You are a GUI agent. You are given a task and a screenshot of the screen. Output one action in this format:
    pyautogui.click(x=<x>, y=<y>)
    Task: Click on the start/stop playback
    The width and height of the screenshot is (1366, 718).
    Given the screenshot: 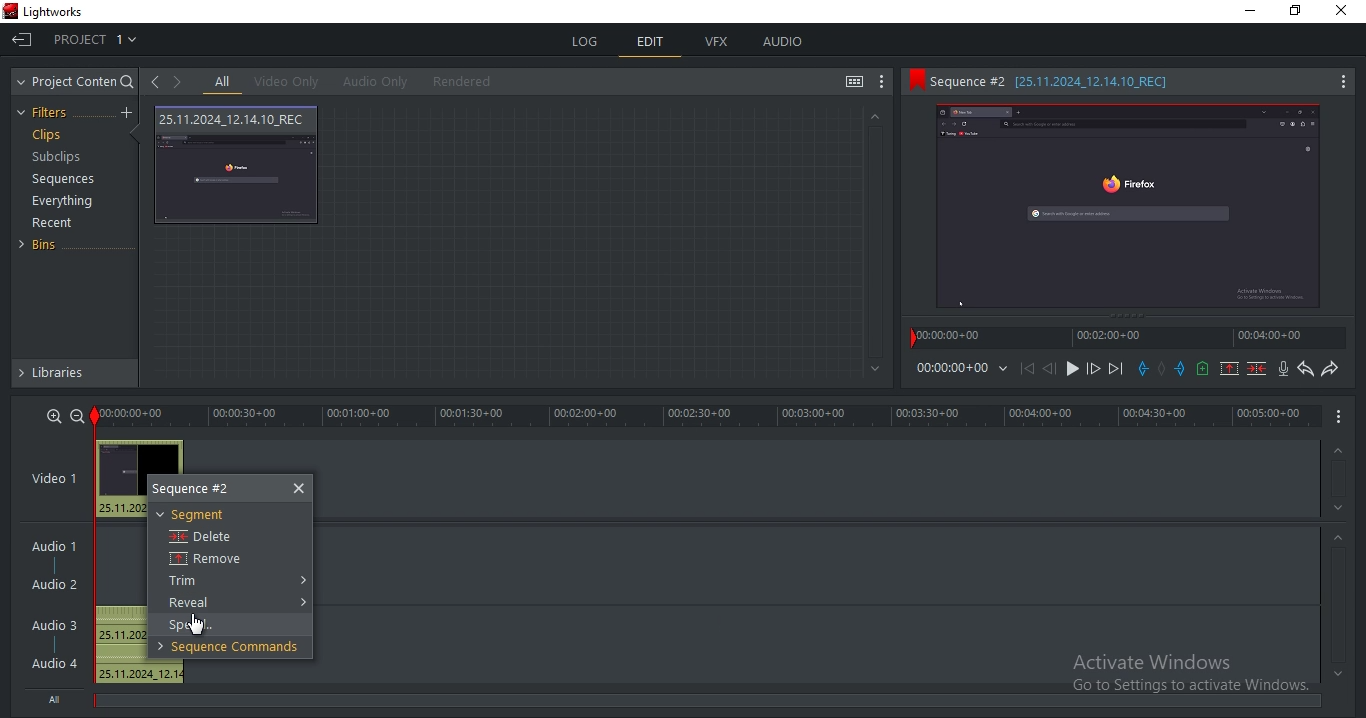 What is the action you would take?
    pyautogui.click(x=1073, y=369)
    